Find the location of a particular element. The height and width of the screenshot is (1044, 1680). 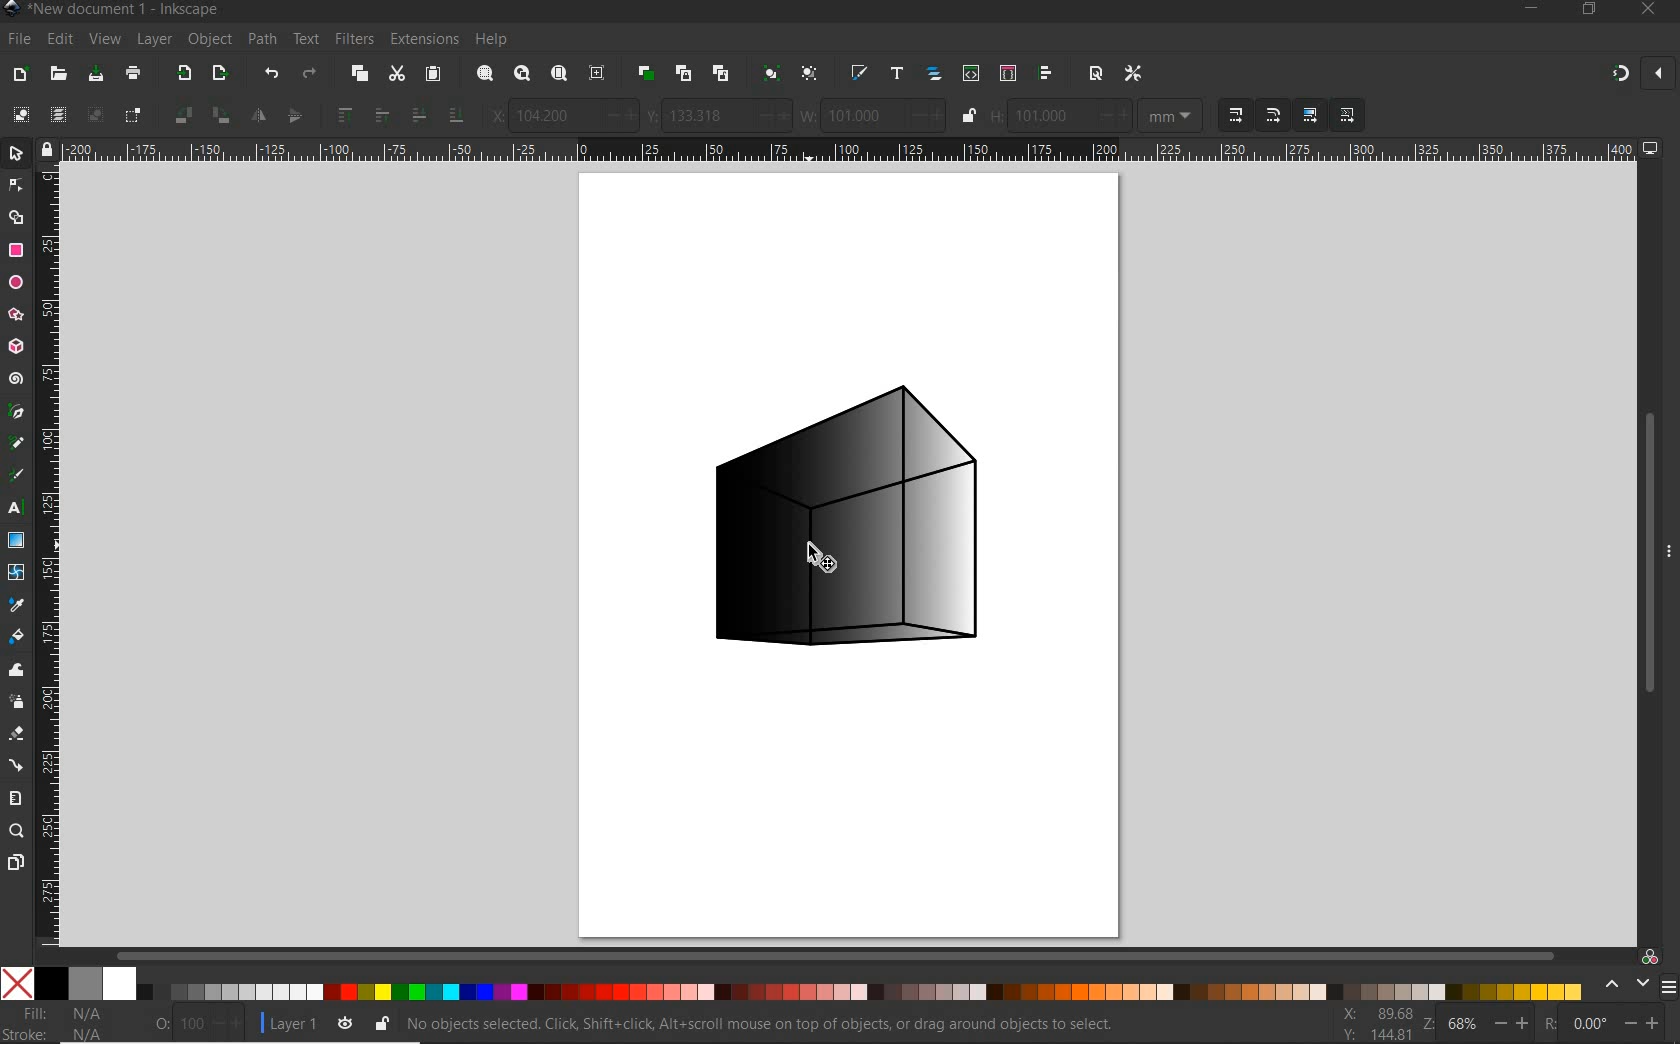

HIDE is located at coordinates (1670, 548).